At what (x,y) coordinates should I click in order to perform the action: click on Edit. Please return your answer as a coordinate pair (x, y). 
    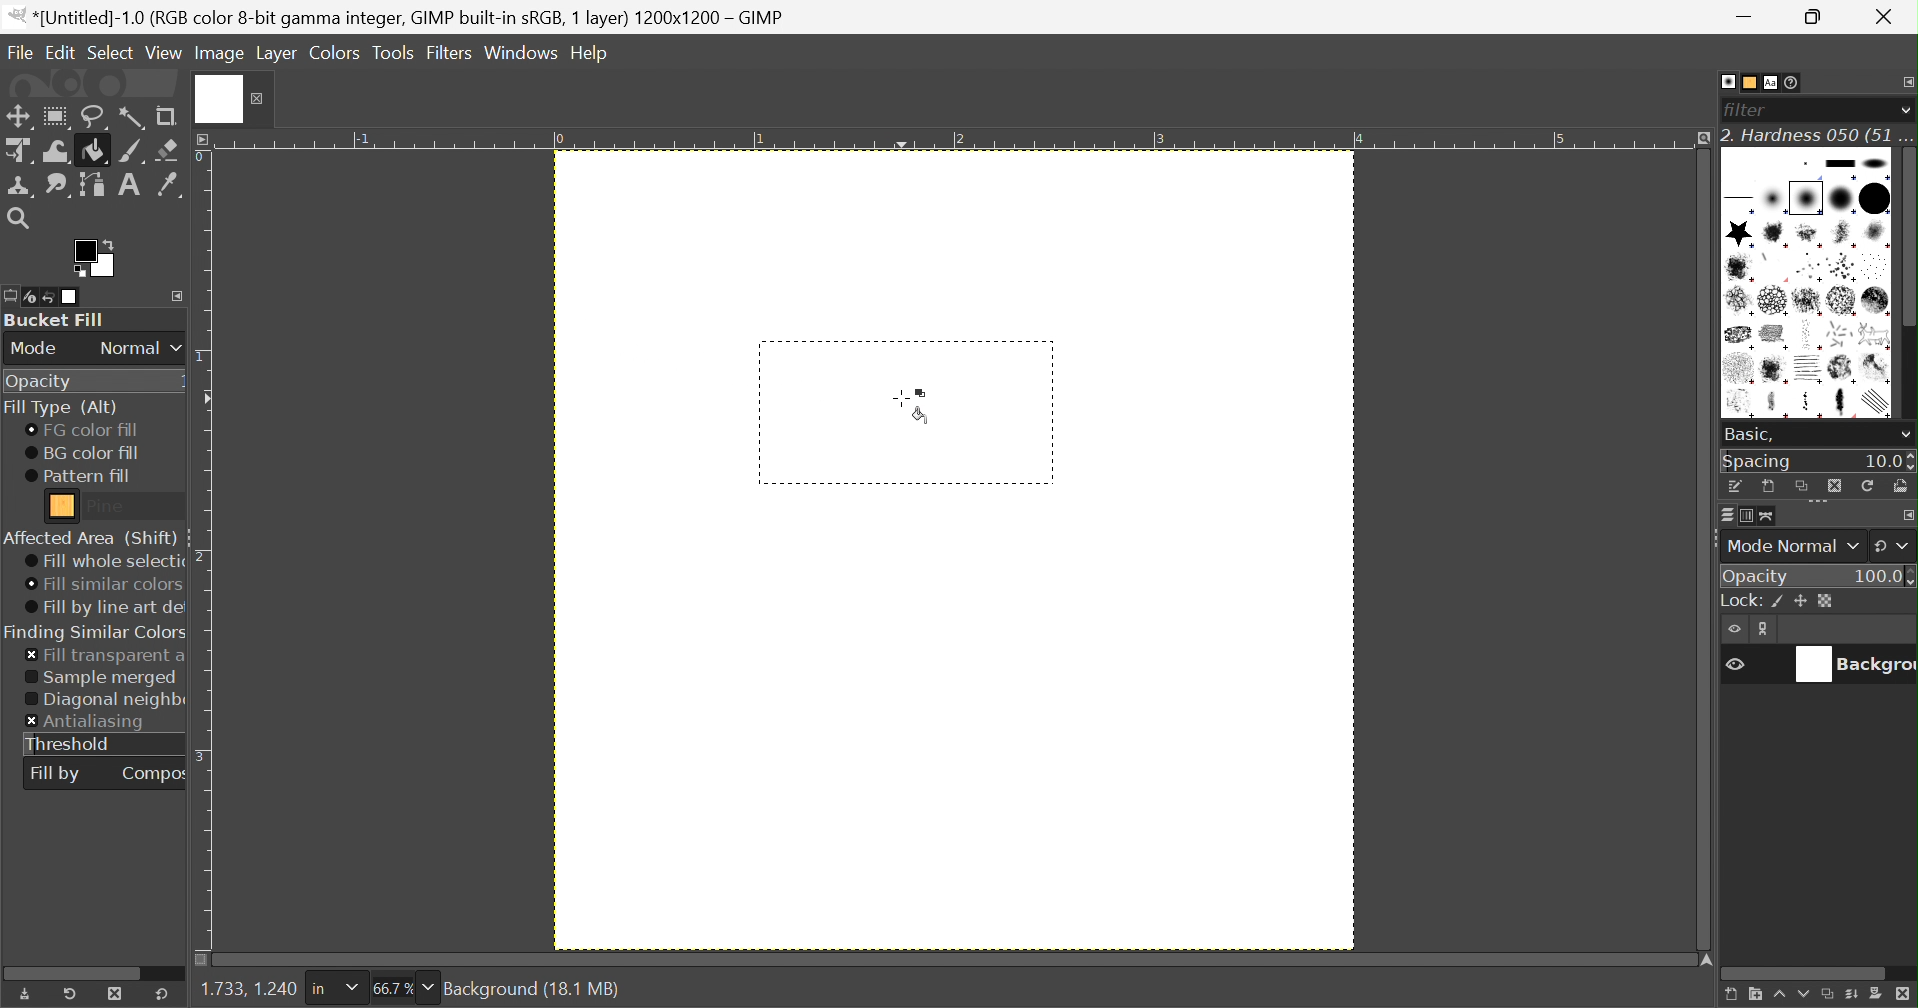
    Looking at the image, I should click on (60, 51).